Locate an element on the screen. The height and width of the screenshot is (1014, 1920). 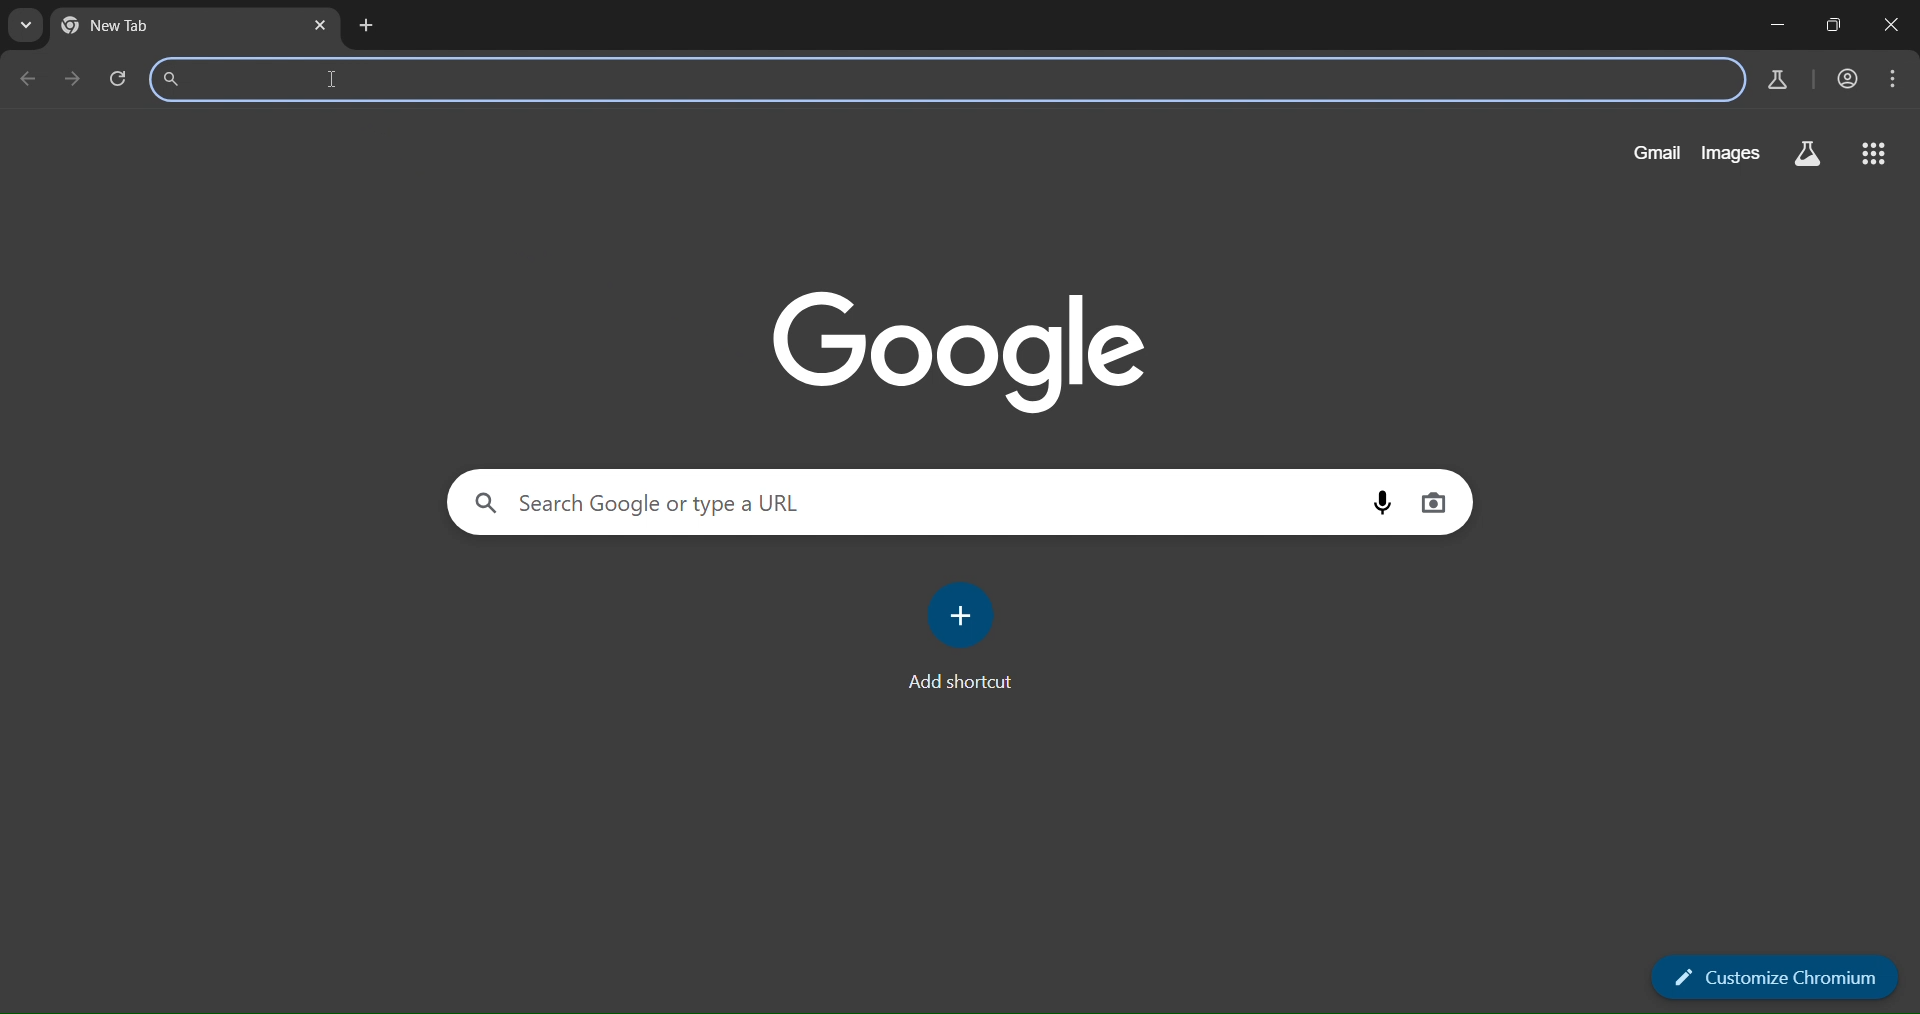
google apps is located at coordinates (1877, 155).